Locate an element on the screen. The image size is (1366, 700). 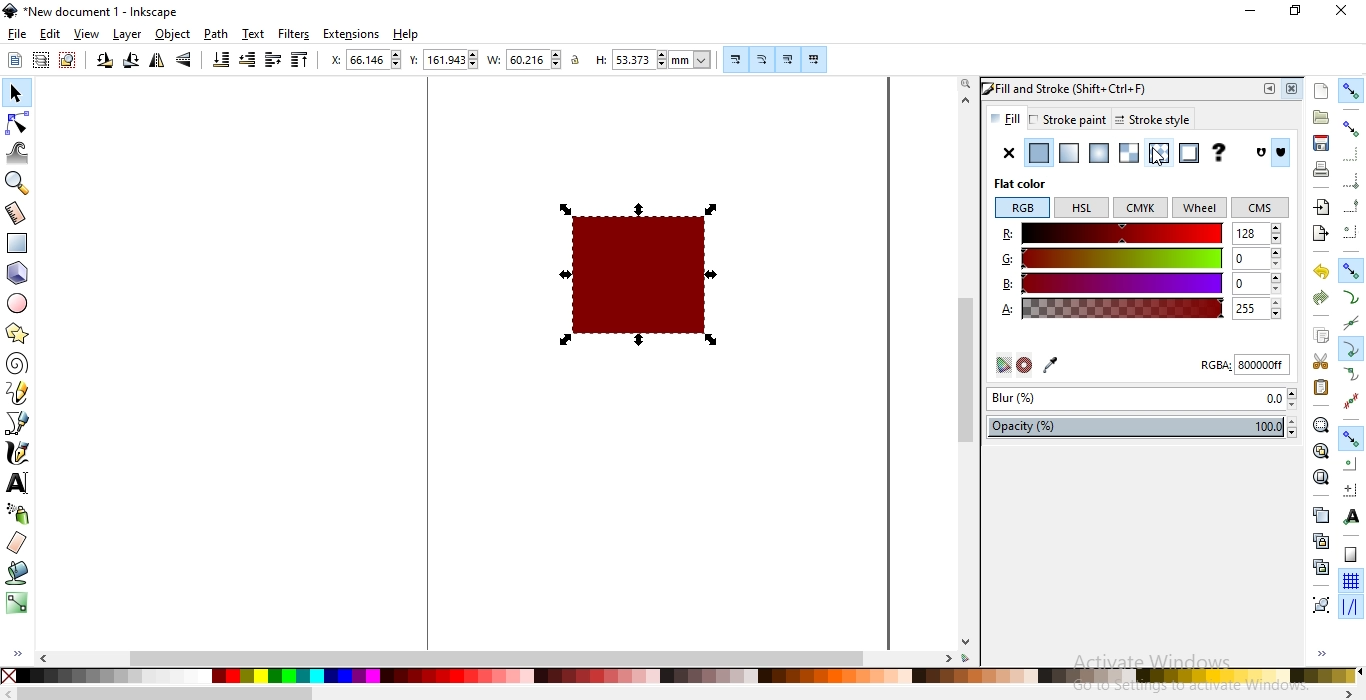
snap to page border is located at coordinates (1350, 555).